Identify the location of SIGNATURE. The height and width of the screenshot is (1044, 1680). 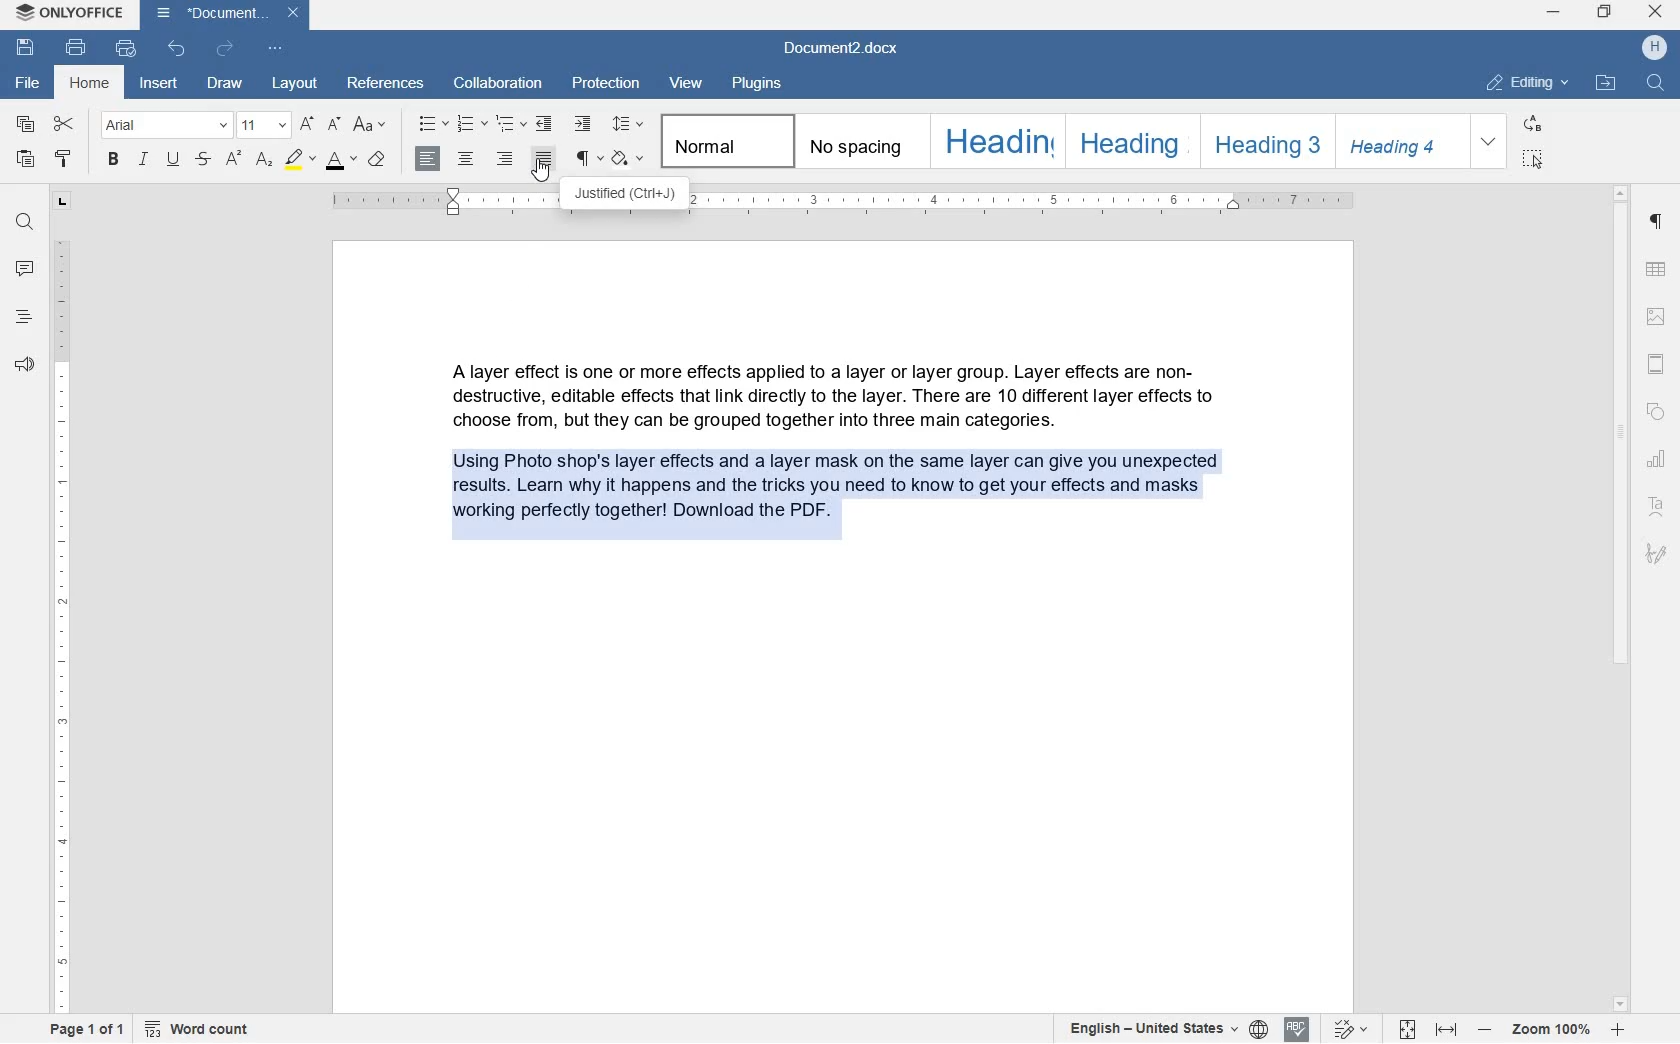
(1658, 550).